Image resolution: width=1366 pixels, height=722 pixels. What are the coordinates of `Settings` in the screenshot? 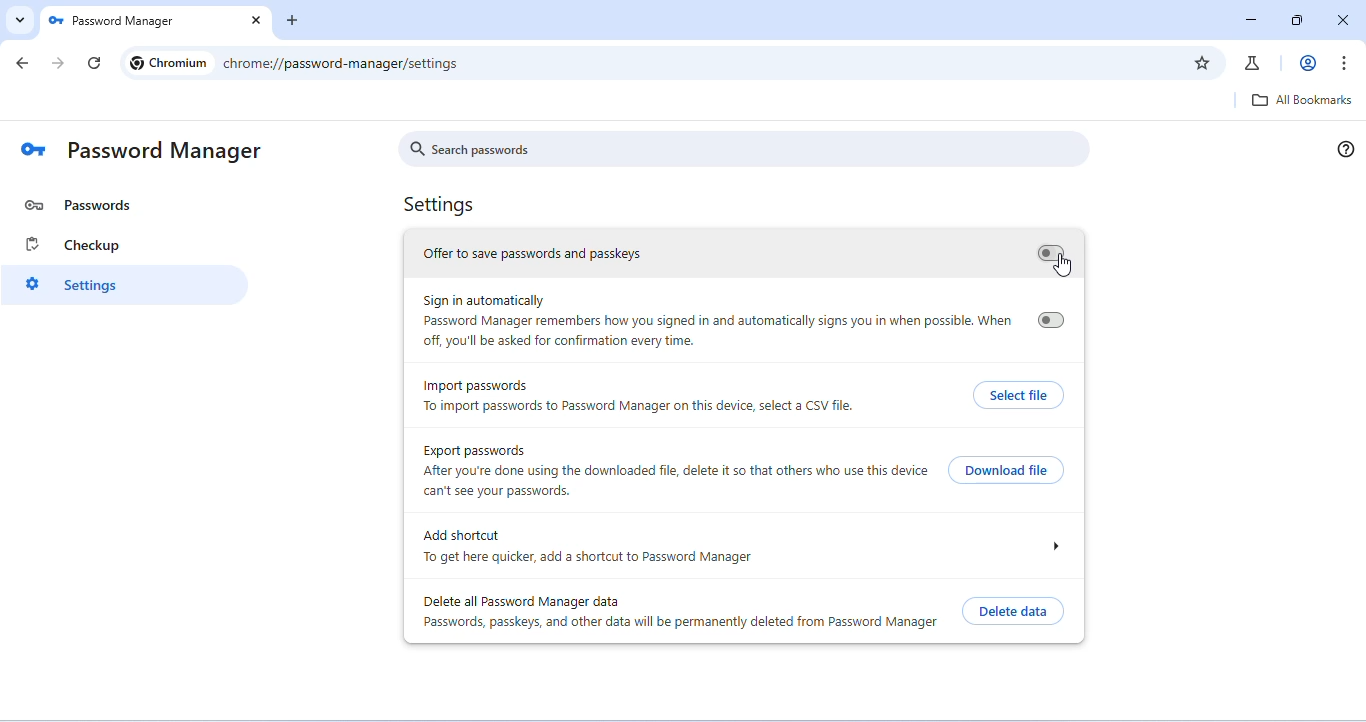 It's located at (438, 205).